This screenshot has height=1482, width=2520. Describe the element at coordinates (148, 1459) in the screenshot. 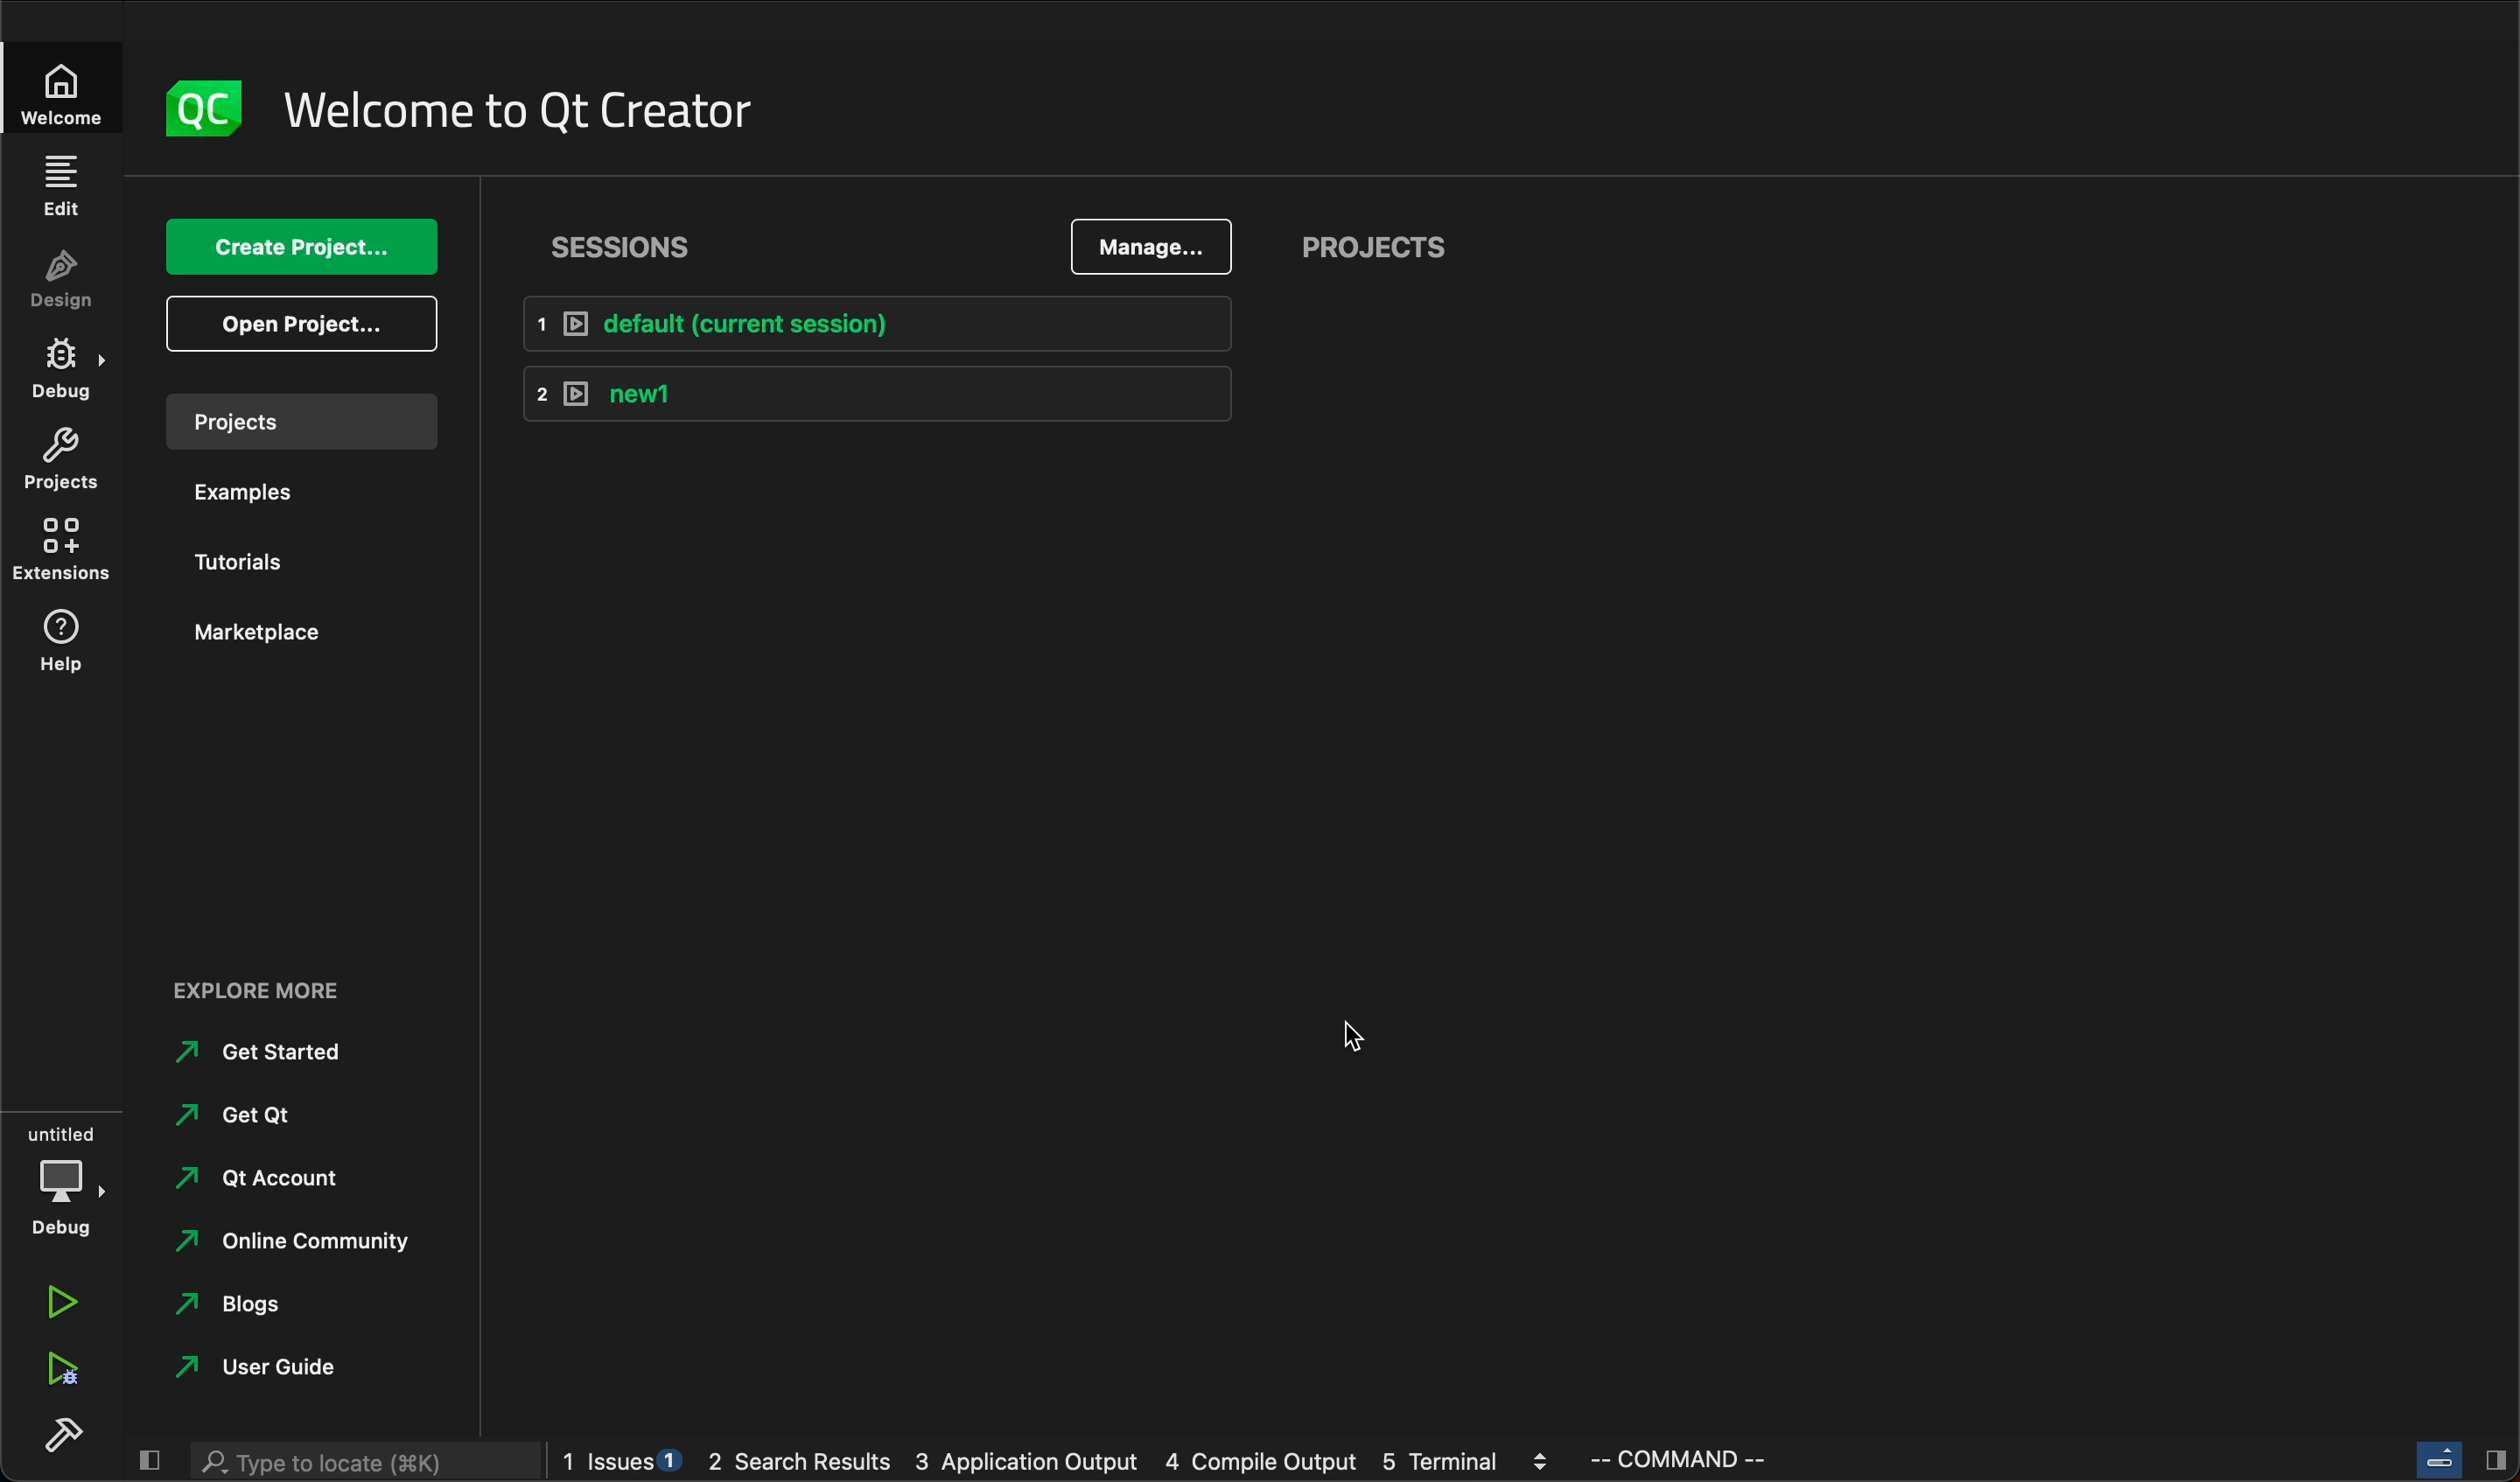

I see `close slide bar` at that location.